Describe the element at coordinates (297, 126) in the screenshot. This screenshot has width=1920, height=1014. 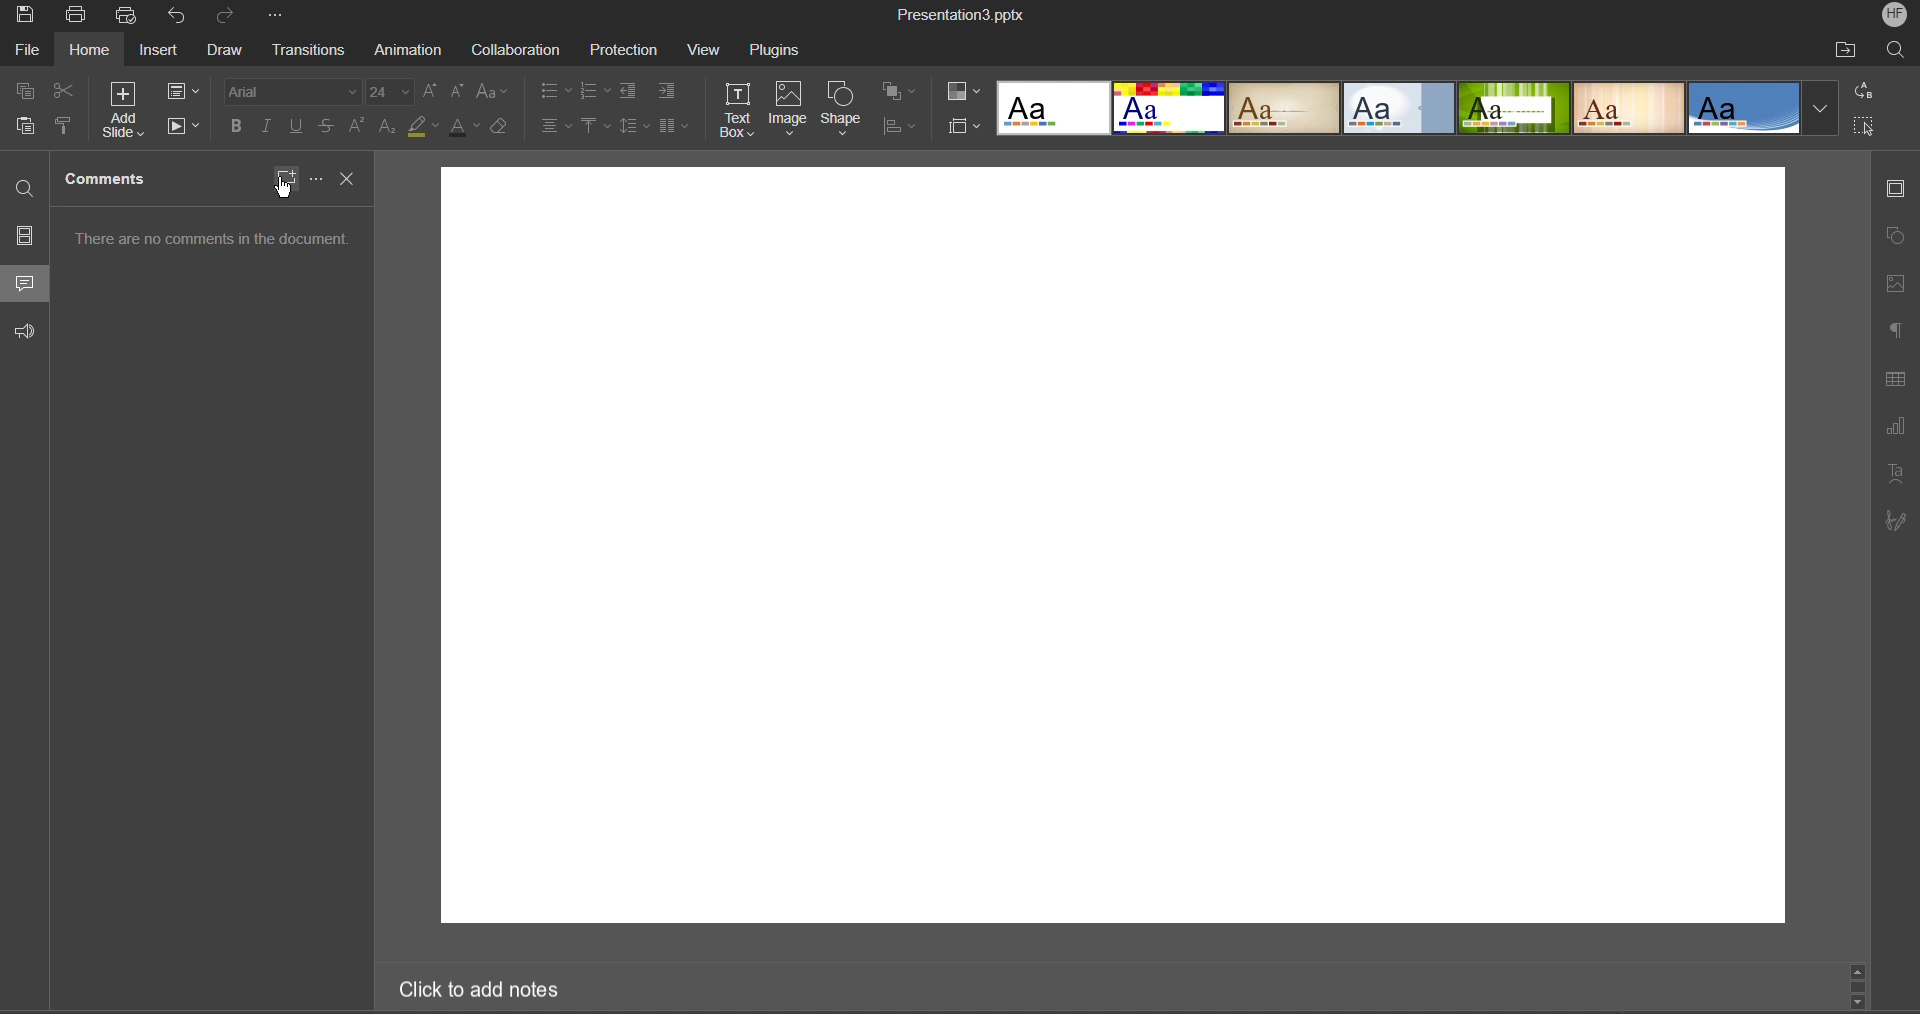
I see `Underline` at that location.